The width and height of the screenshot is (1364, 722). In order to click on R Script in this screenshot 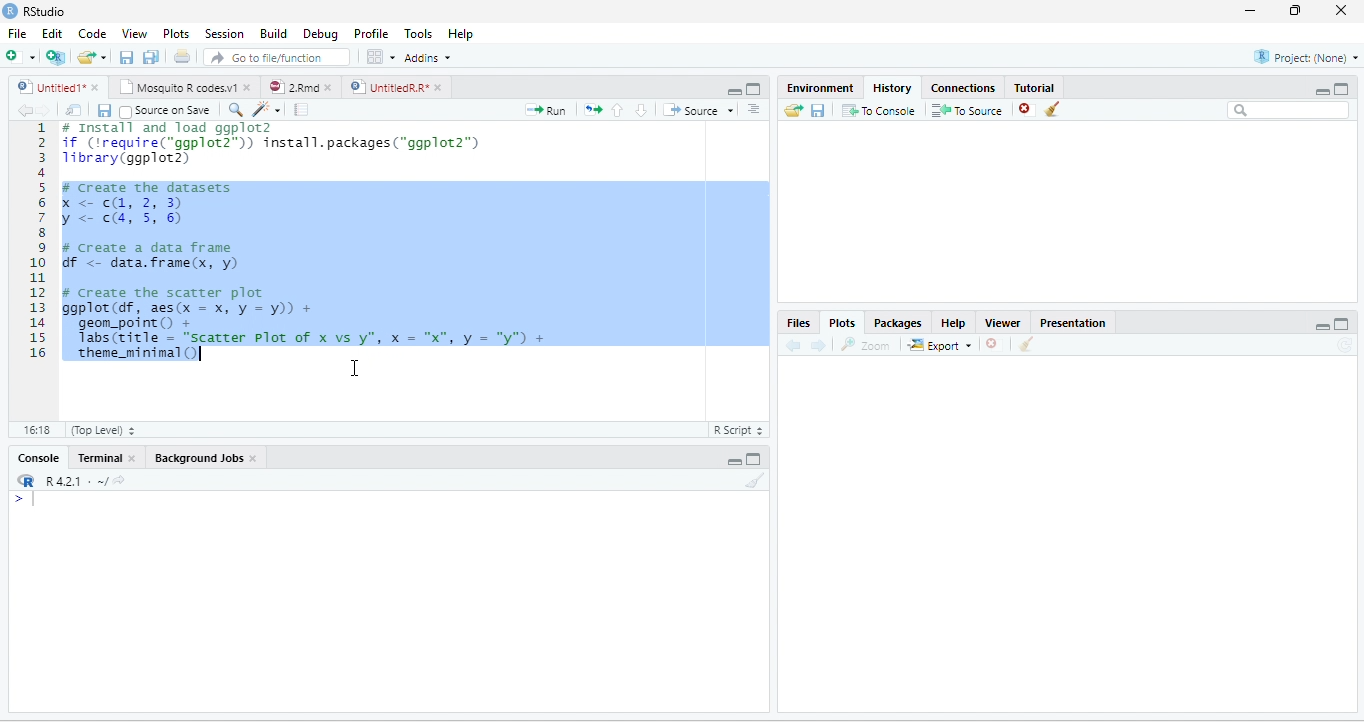, I will do `click(740, 430)`.